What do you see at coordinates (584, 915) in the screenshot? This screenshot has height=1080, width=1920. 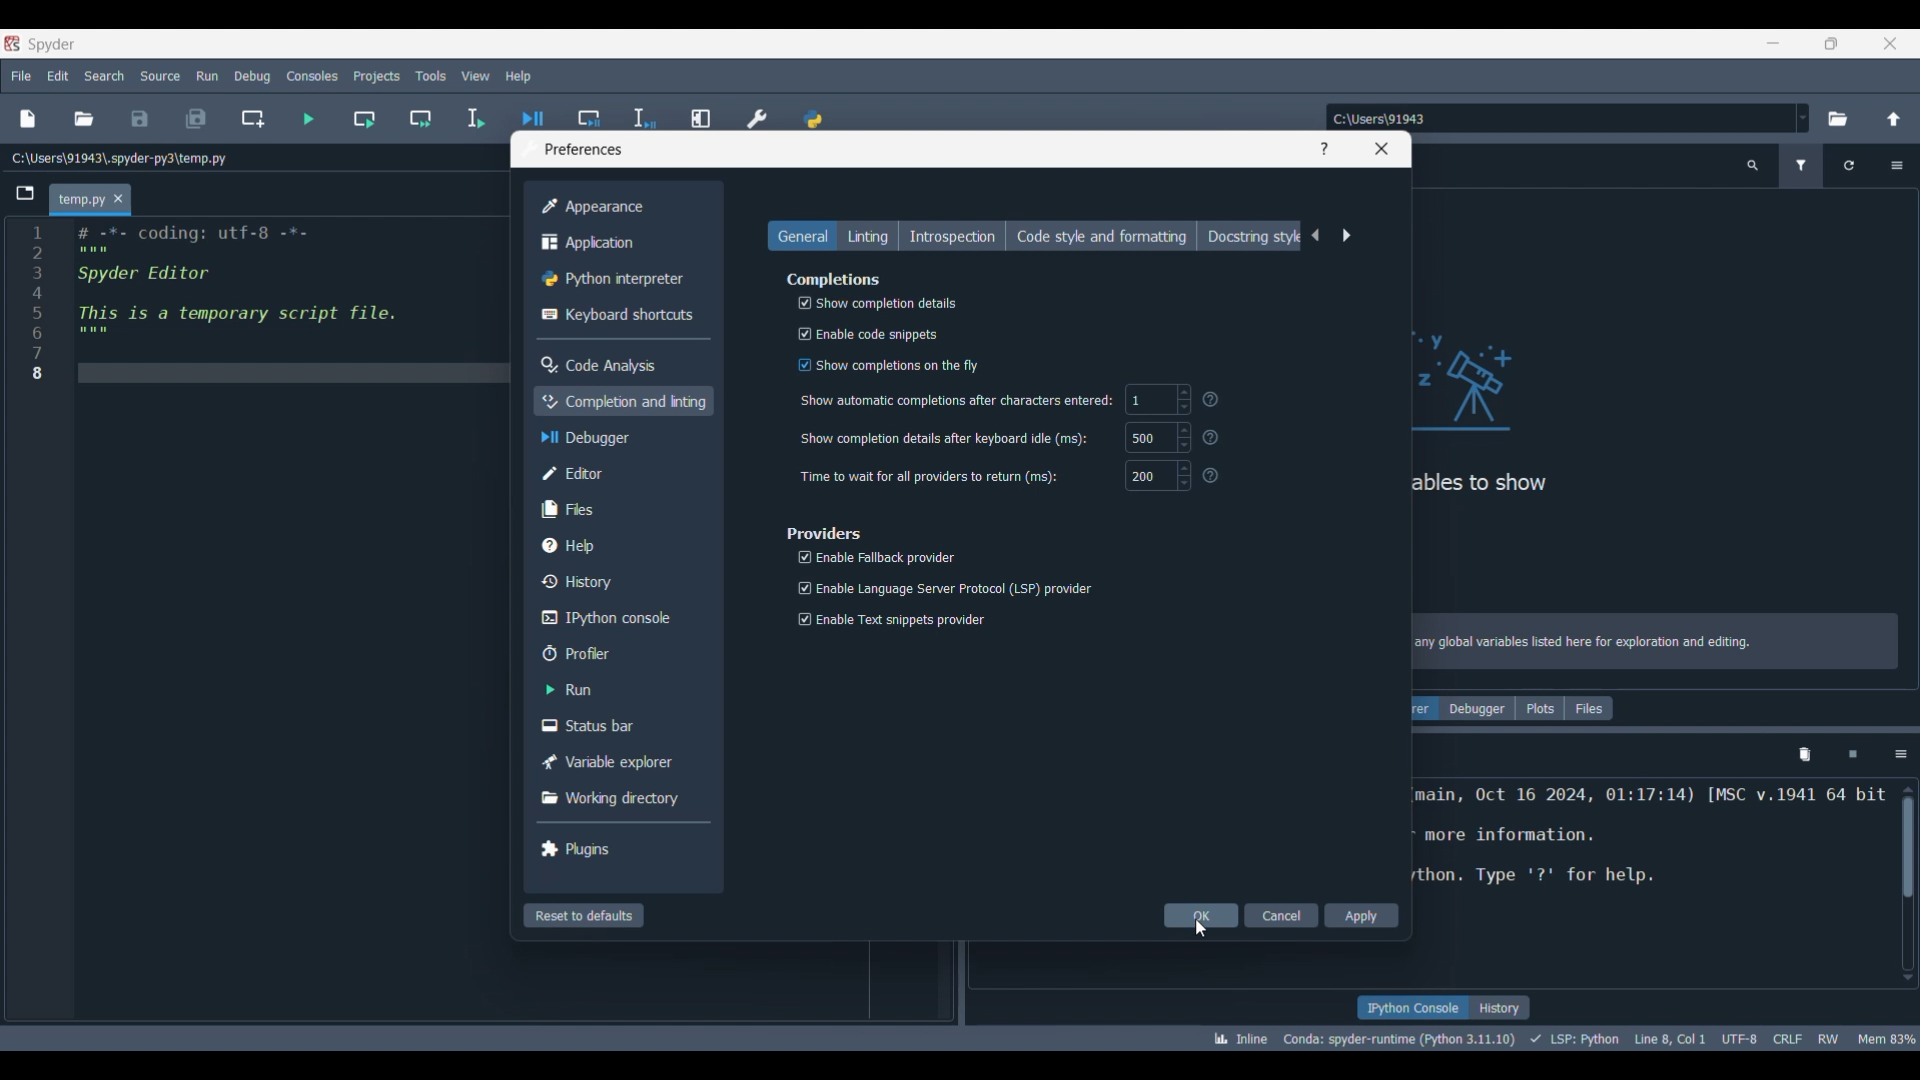 I see `Reset to defaults` at bounding box center [584, 915].